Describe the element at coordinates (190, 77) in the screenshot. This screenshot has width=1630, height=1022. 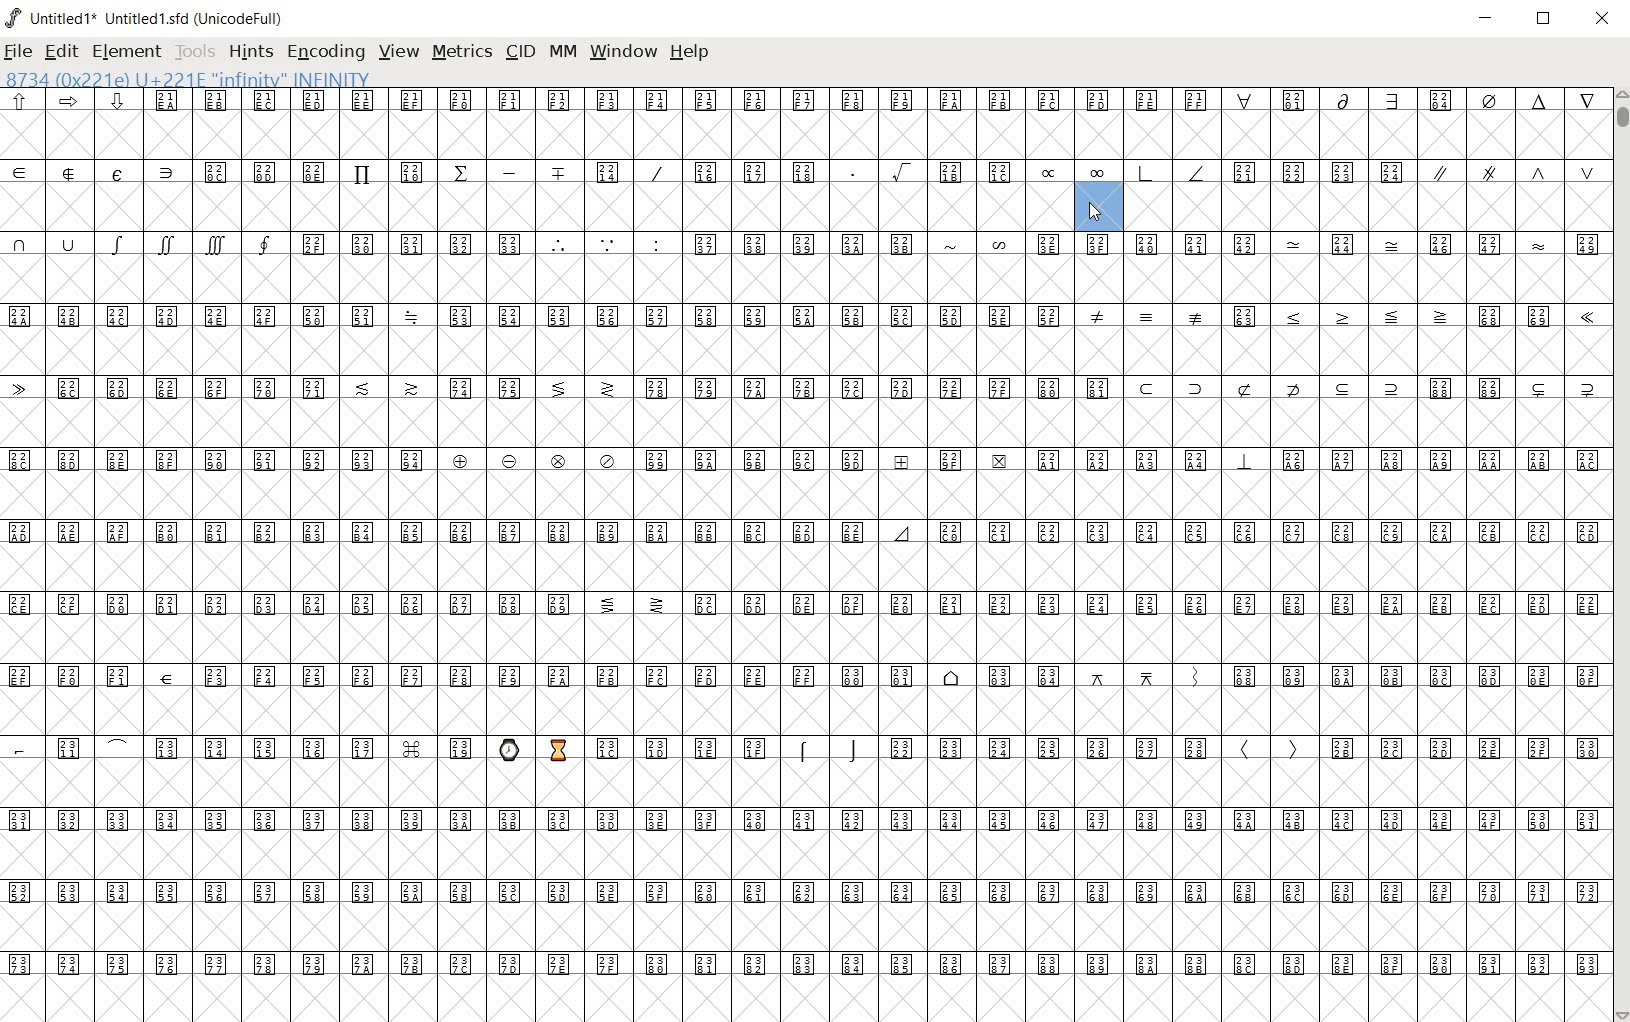
I see `8734 (0x221e) U+221e "infinity" INFINITY` at that location.